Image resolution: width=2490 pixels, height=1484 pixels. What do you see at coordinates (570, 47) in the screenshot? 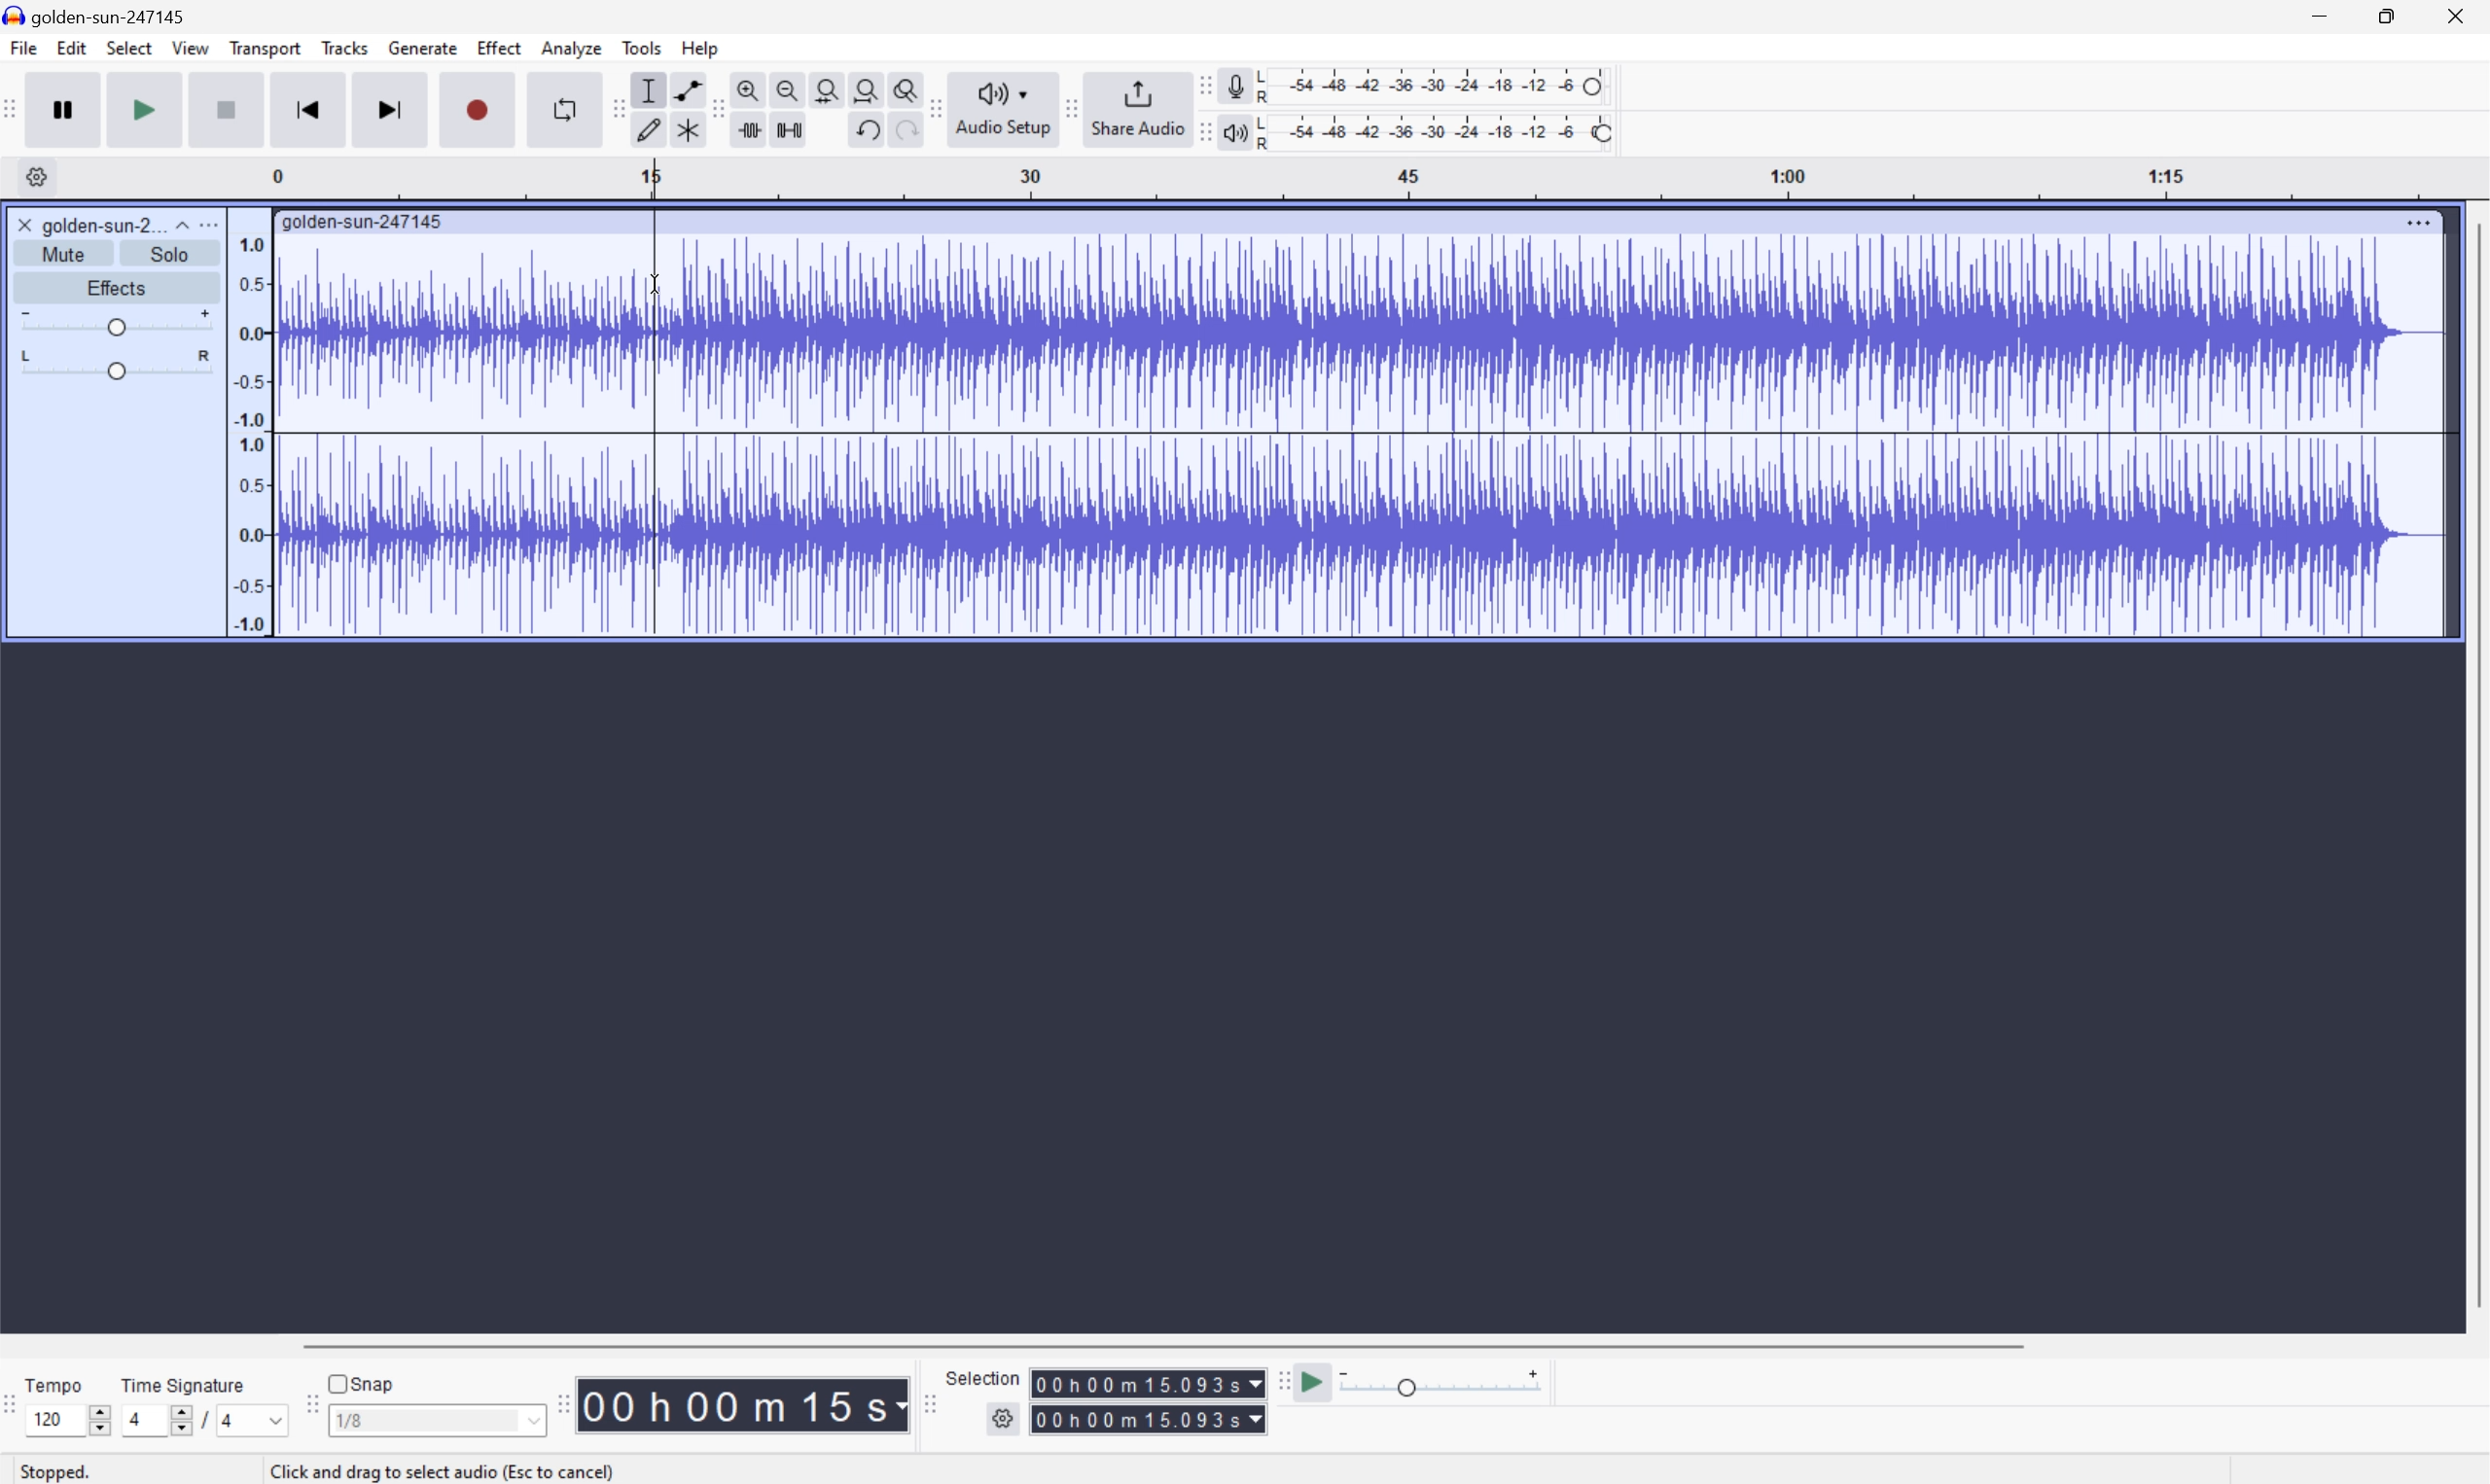
I see `Analyze` at bounding box center [570, 47].